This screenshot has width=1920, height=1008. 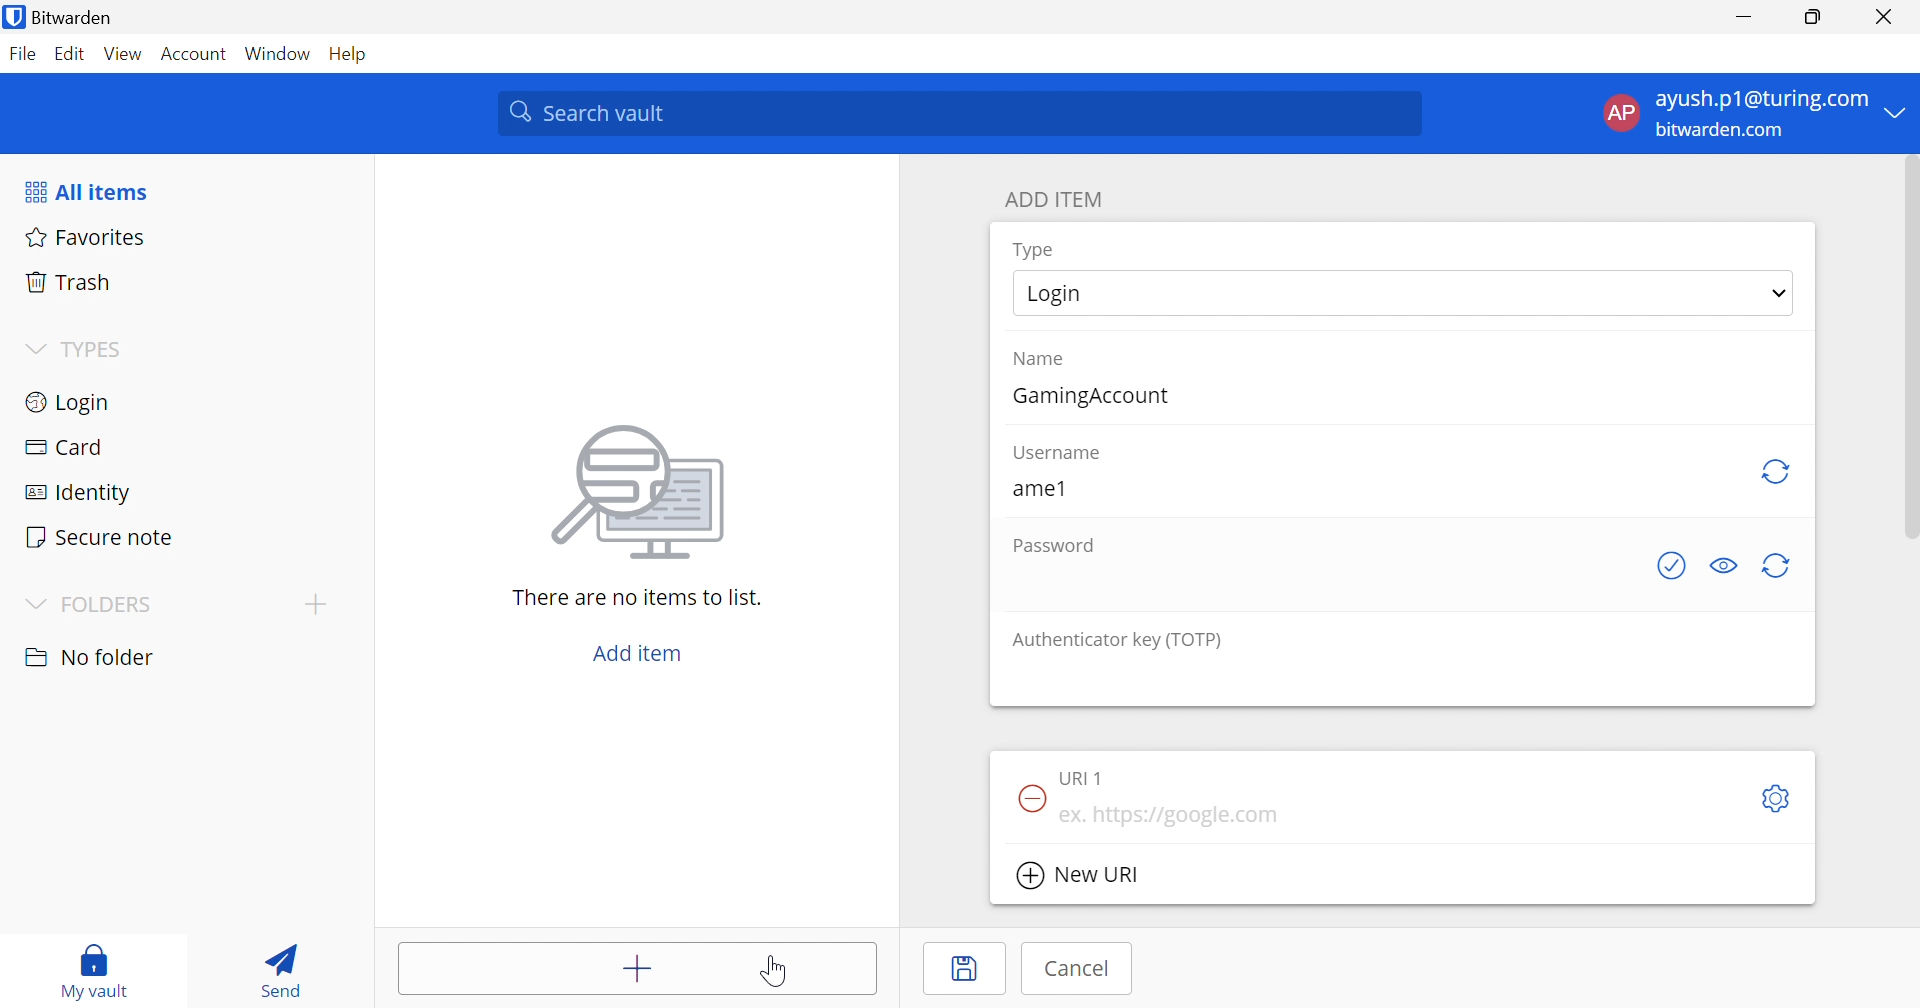 I want to click on My vault, so click(x=92, y=967).